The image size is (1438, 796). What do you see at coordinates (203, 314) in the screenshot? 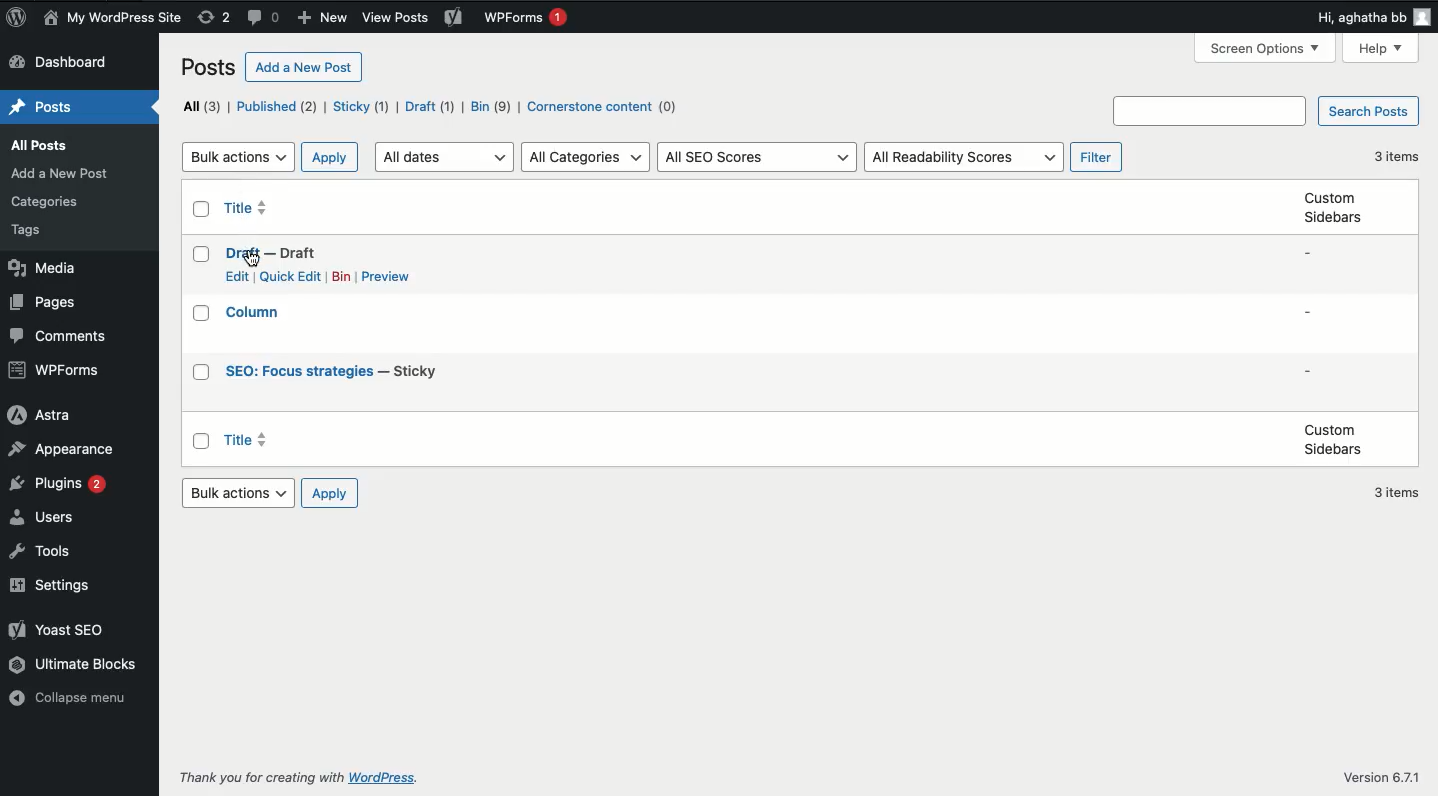
I see `Checkbox` at bounding box center [203, 314].